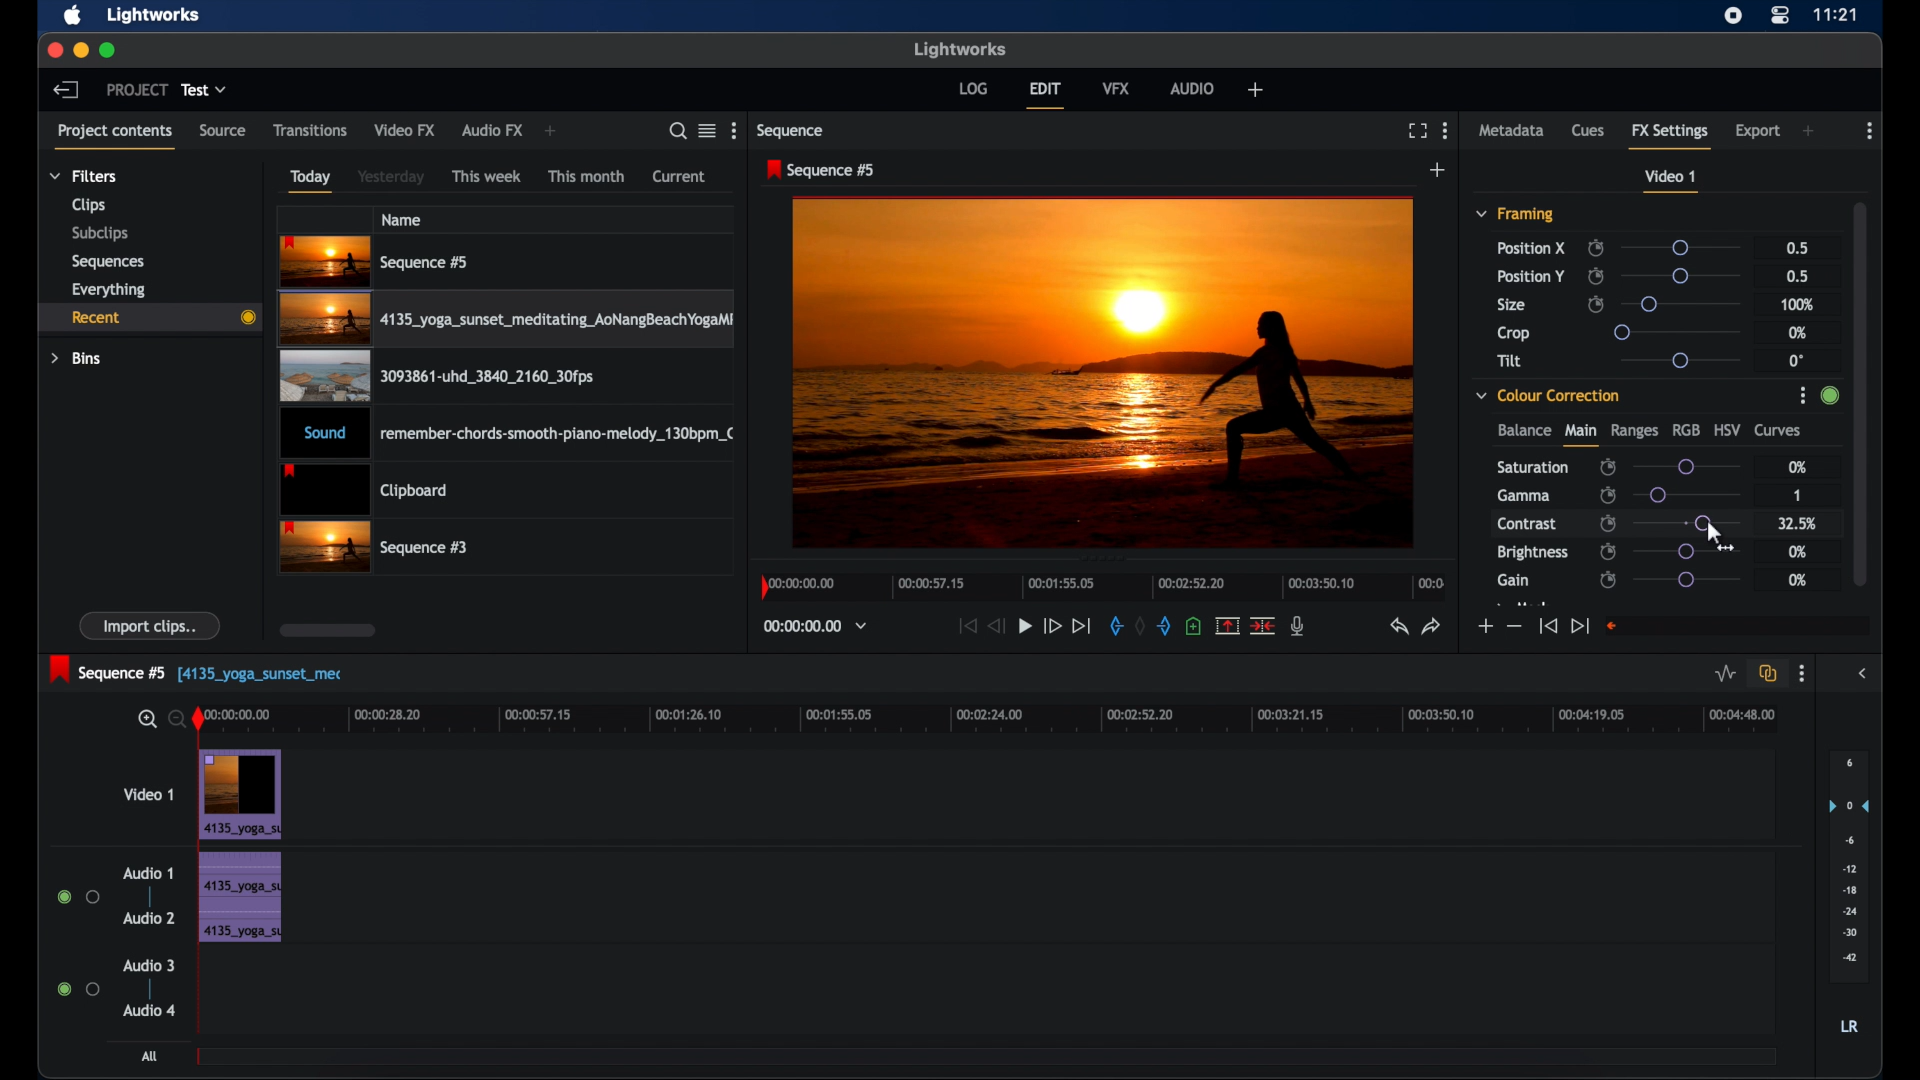 Image resolution: width=1920 pixels, height=1080 pixels. I want to click on bins, so click(76, 359).